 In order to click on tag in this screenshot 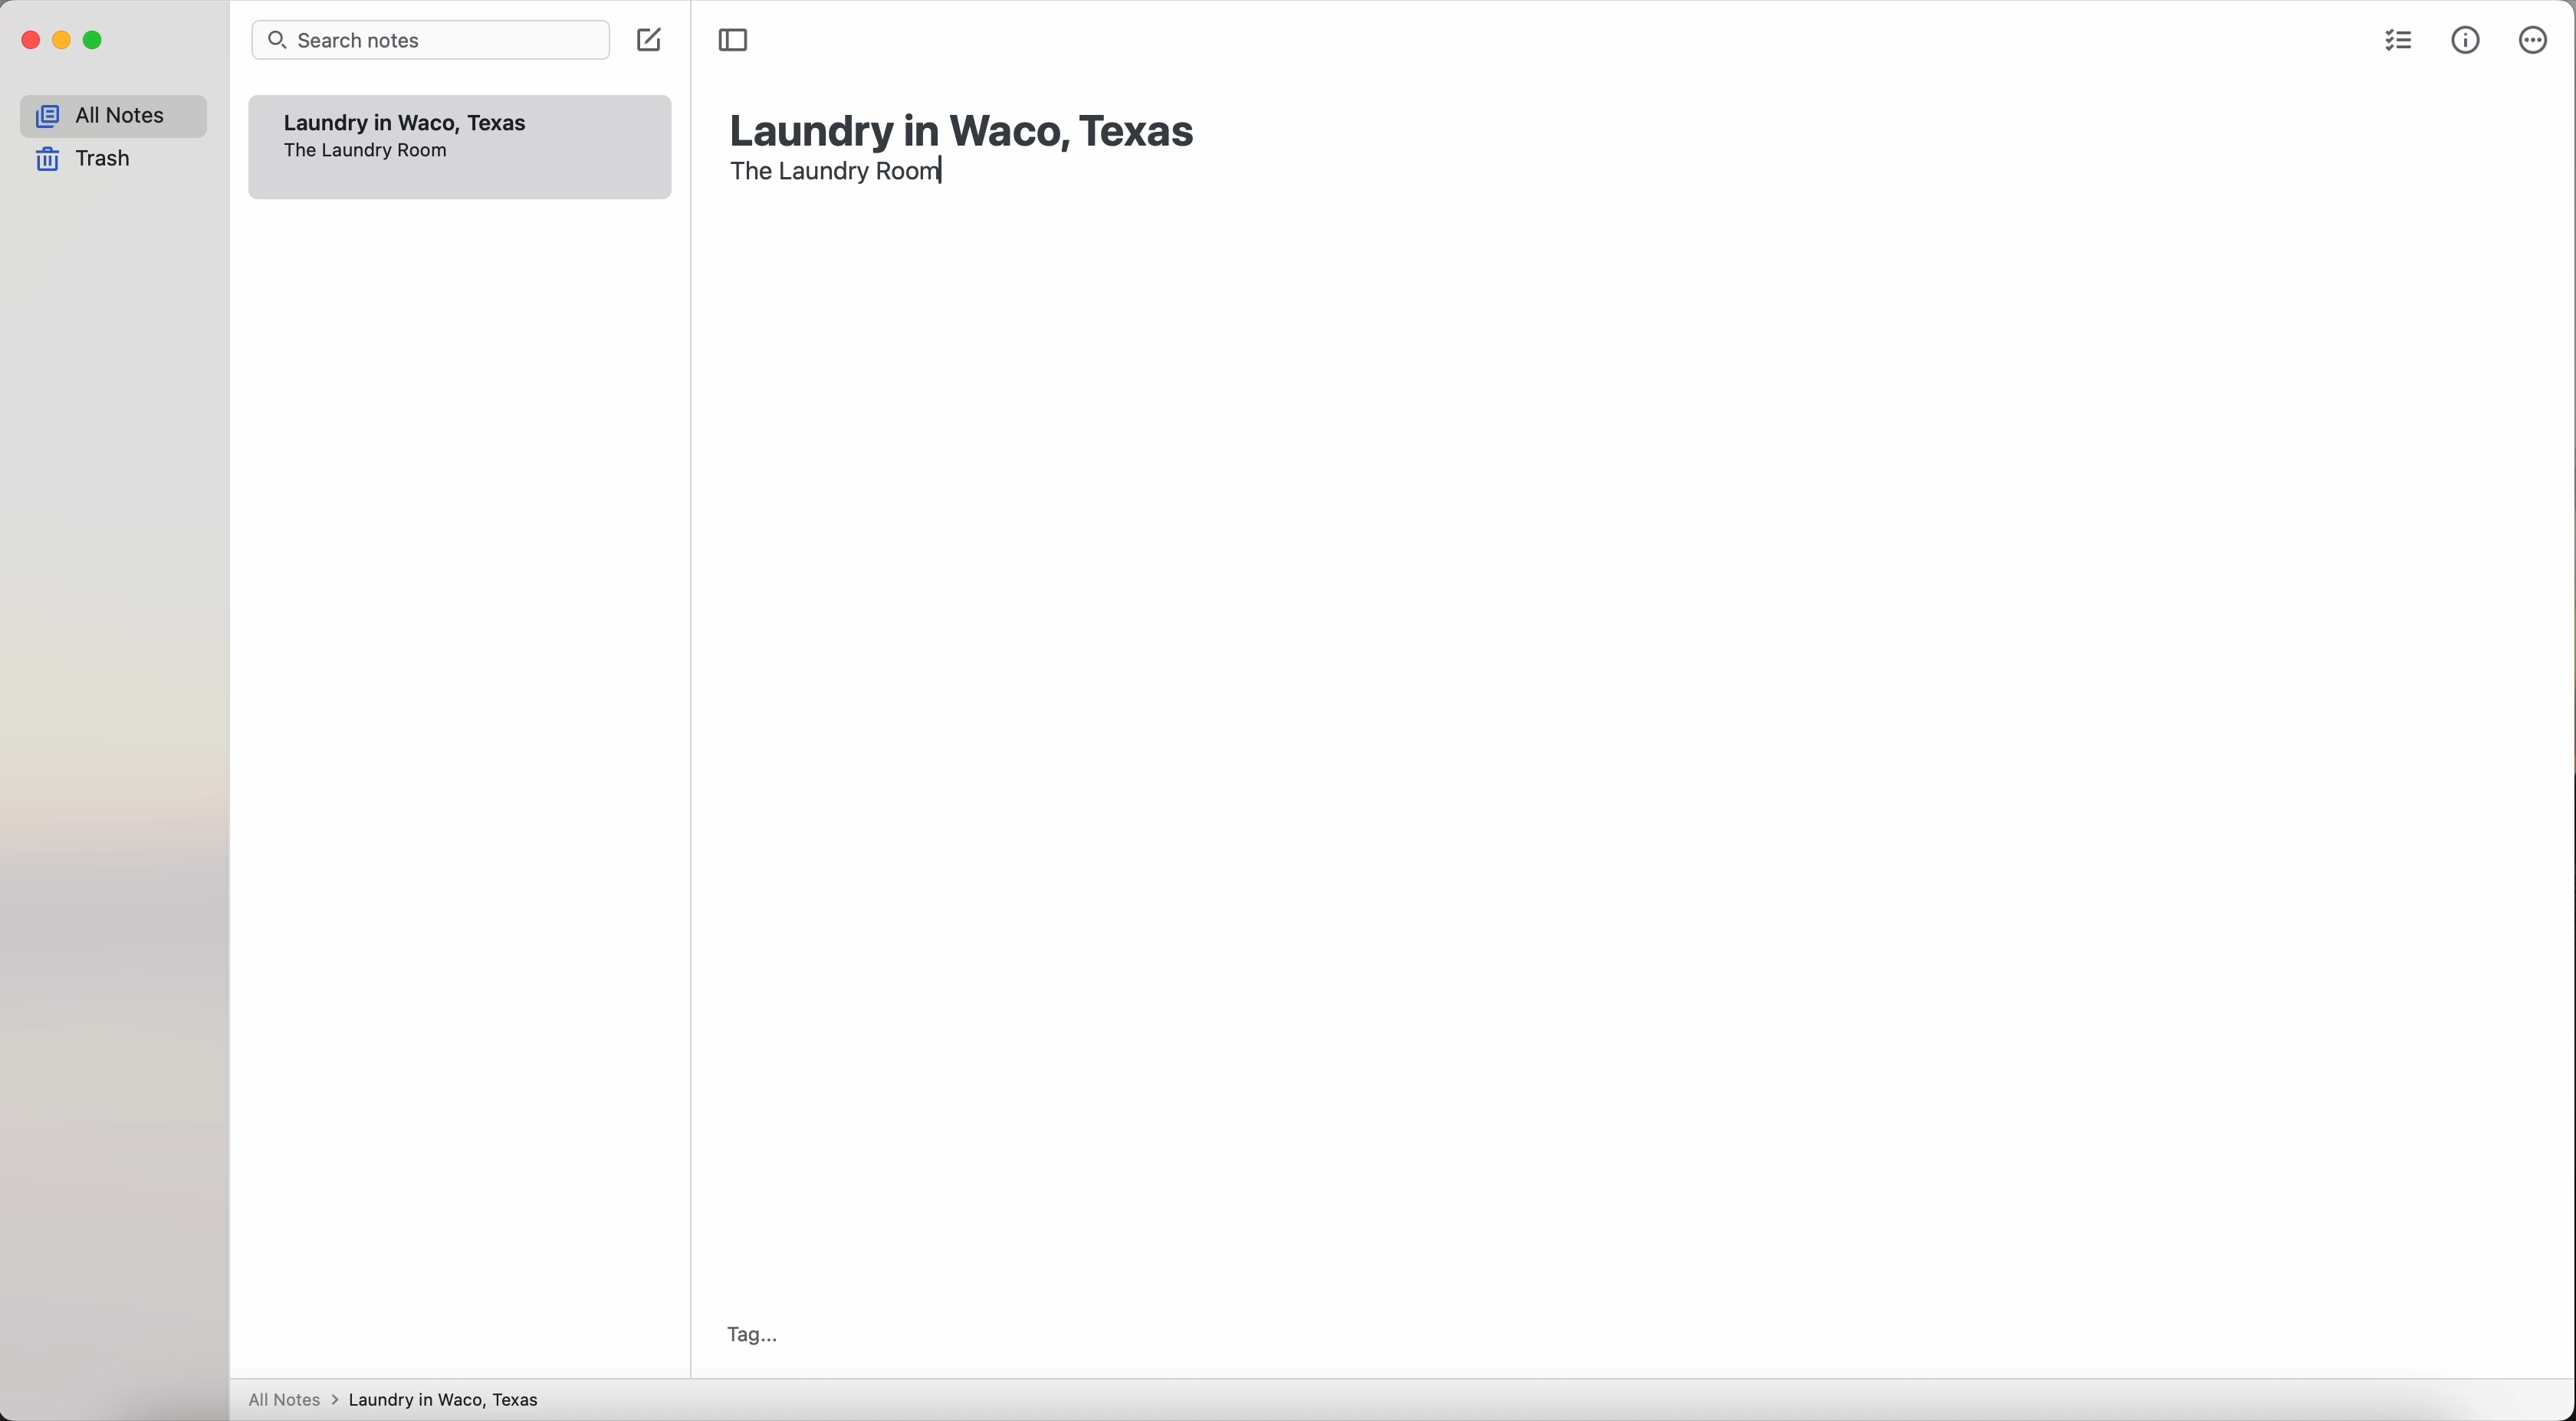, I will do `click(746, 1335)`.